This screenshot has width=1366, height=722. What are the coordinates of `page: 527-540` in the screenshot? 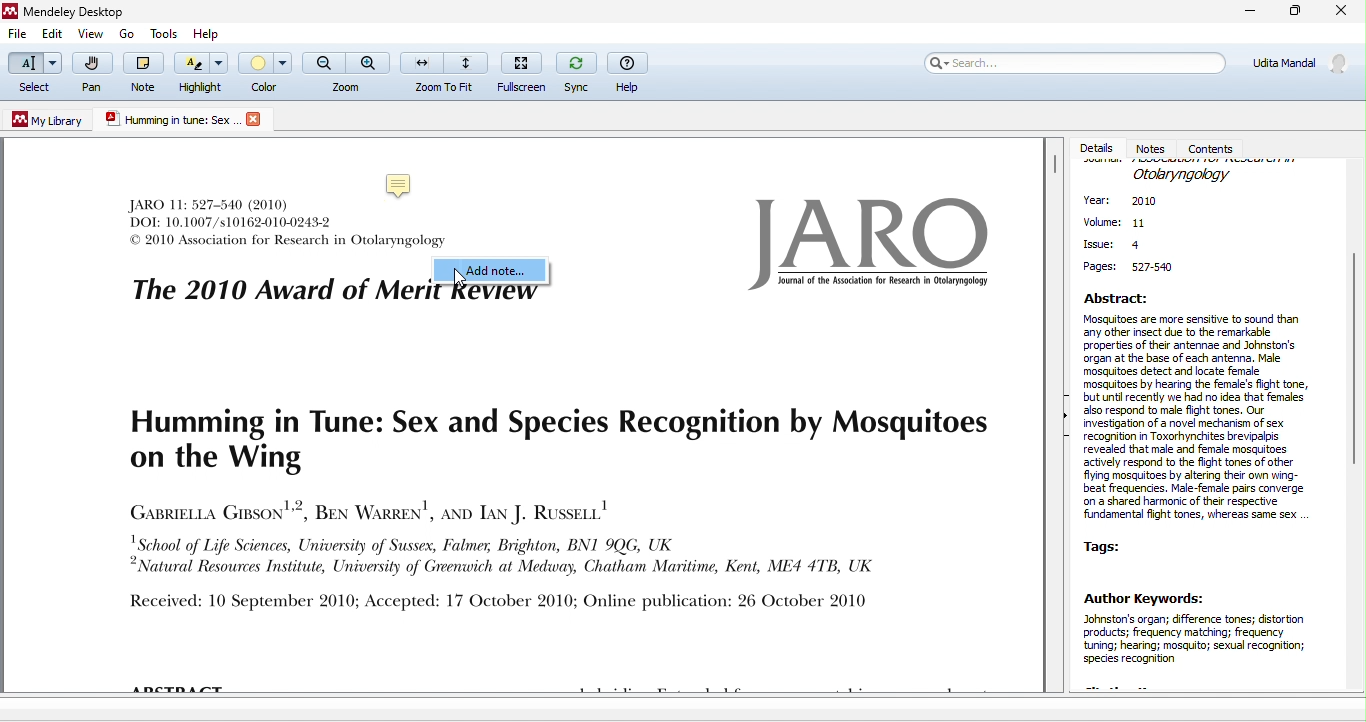 It's located at (1133, 268).